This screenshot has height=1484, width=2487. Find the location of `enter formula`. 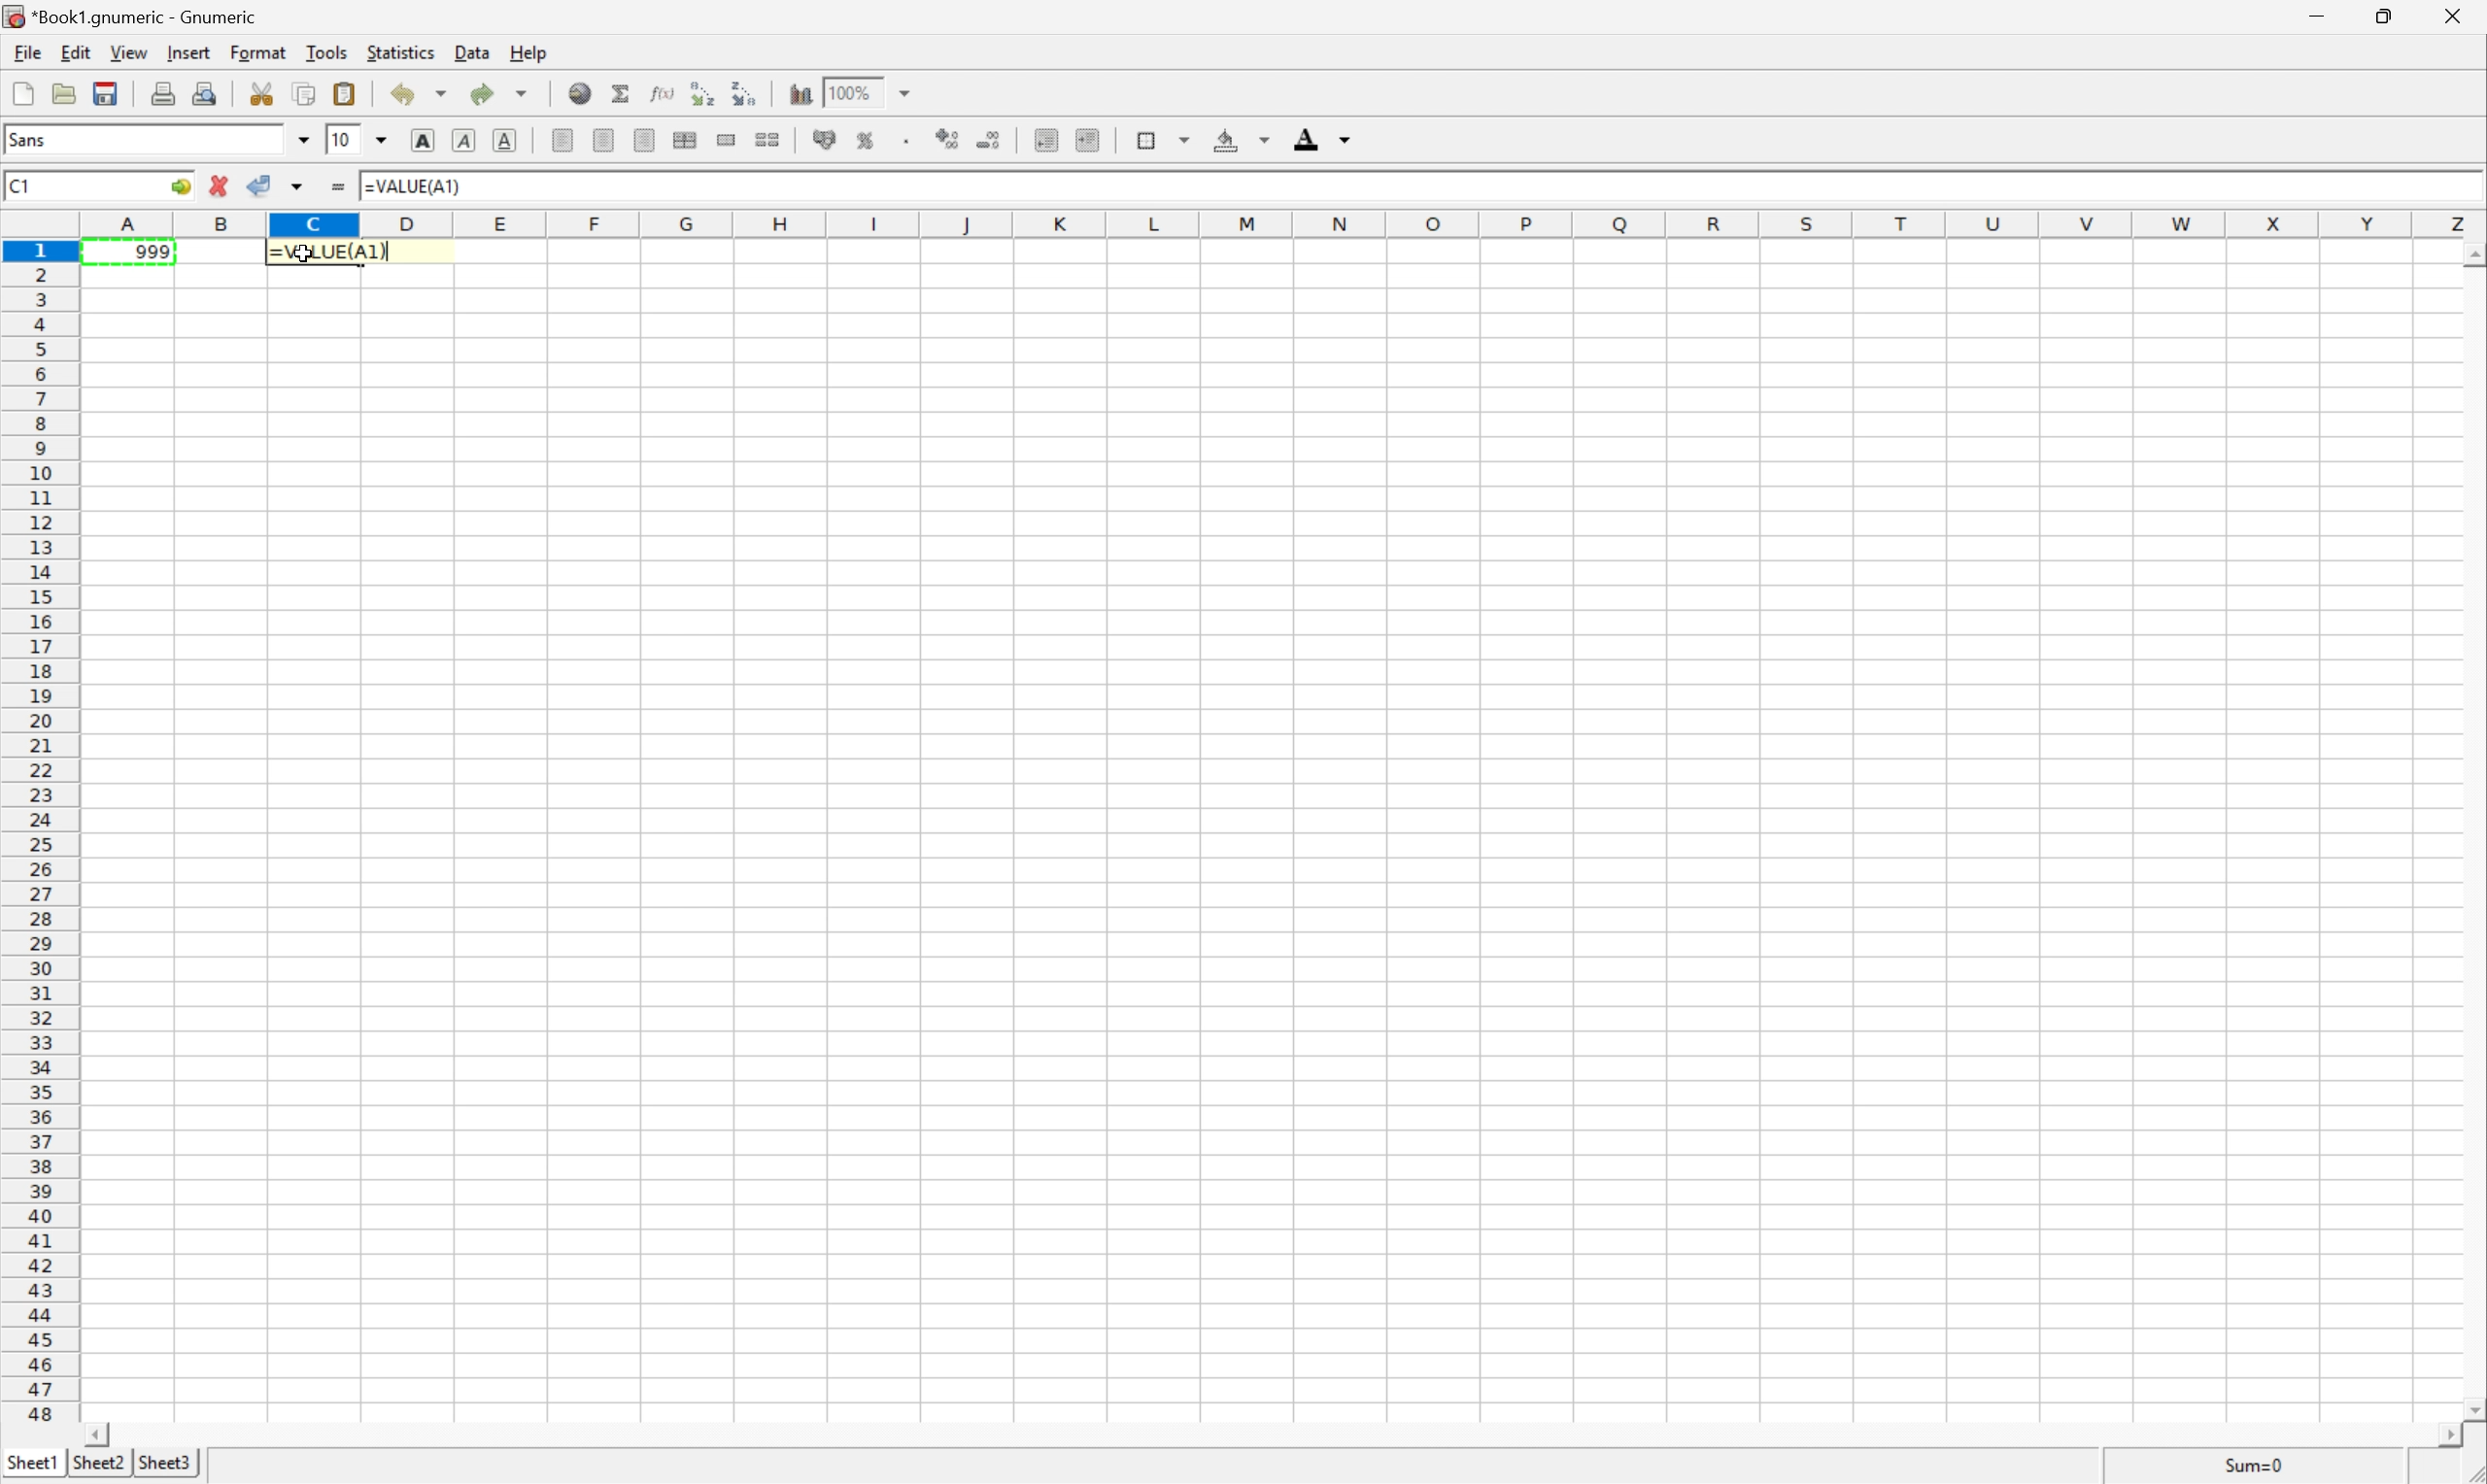

enter formula is located at coordinates (336, 187).